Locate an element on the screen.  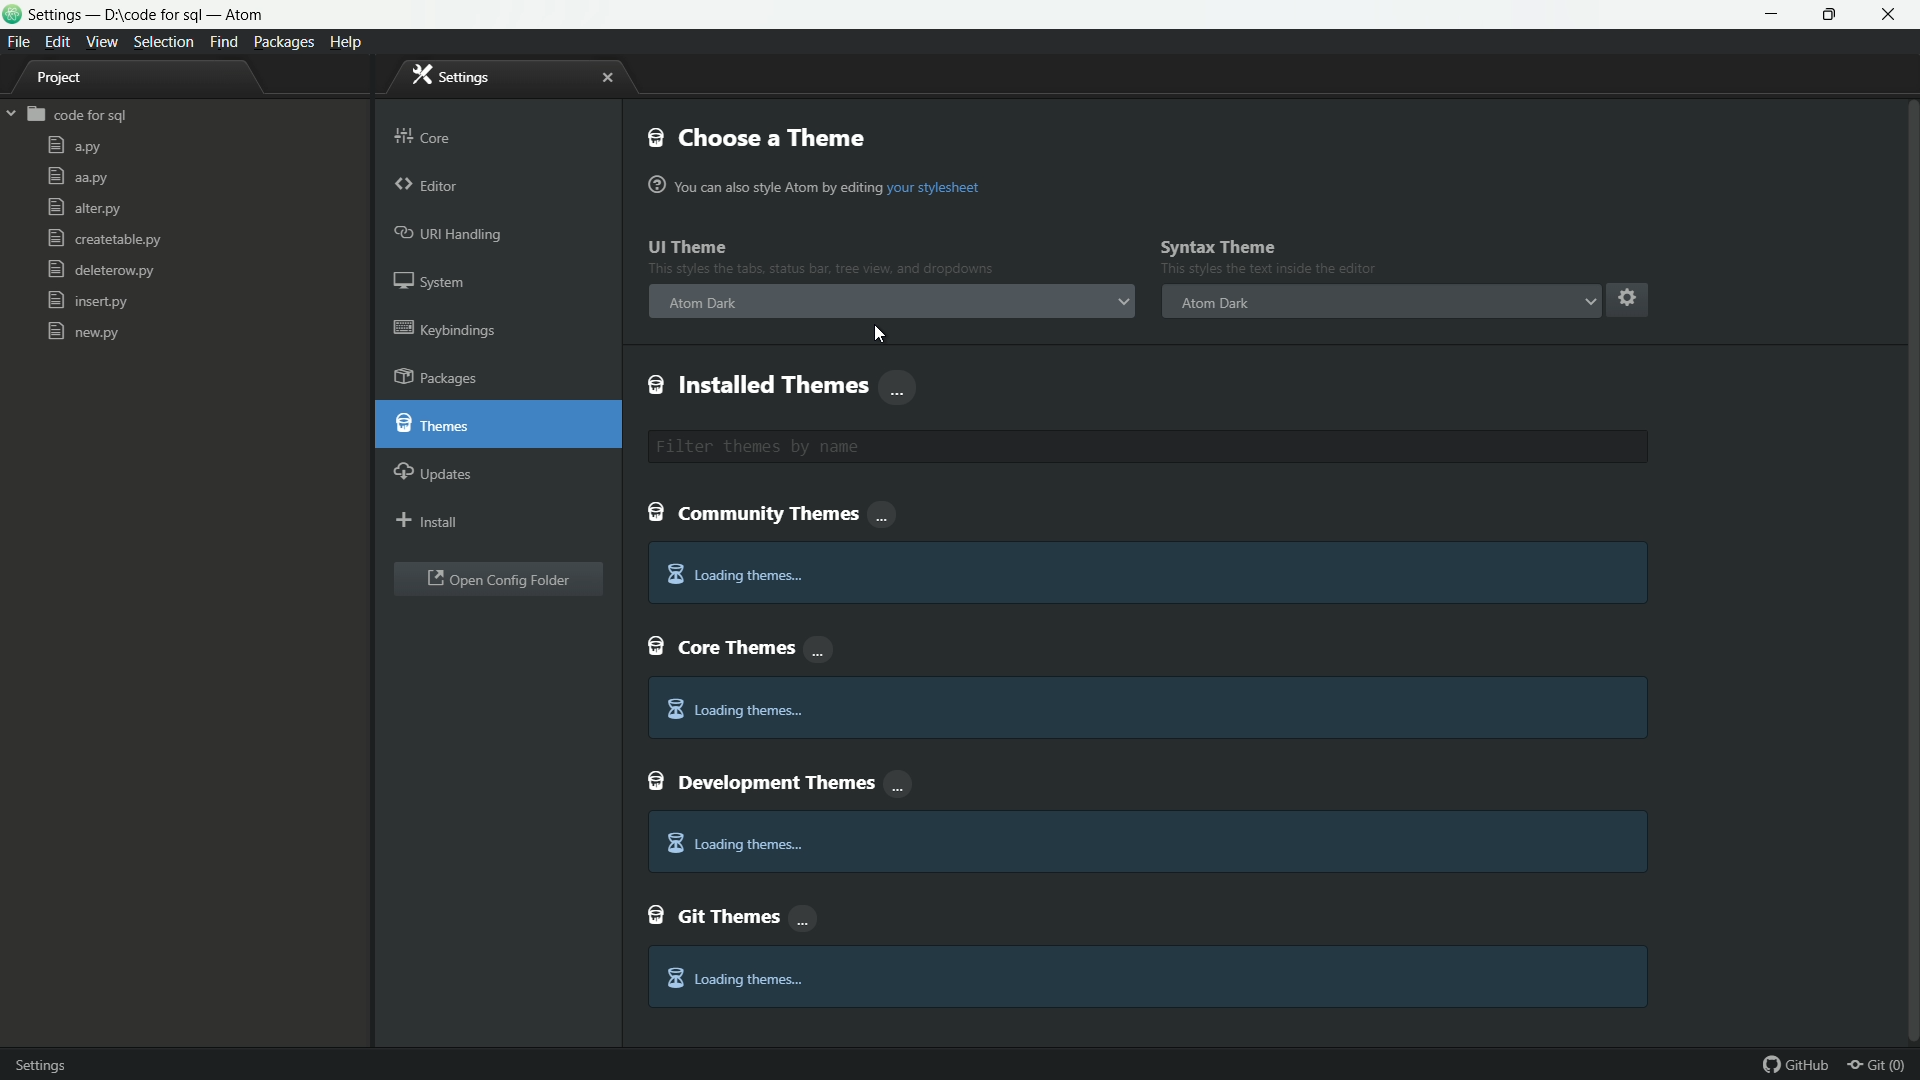
alter.py file is located at coordinates (83, 207).